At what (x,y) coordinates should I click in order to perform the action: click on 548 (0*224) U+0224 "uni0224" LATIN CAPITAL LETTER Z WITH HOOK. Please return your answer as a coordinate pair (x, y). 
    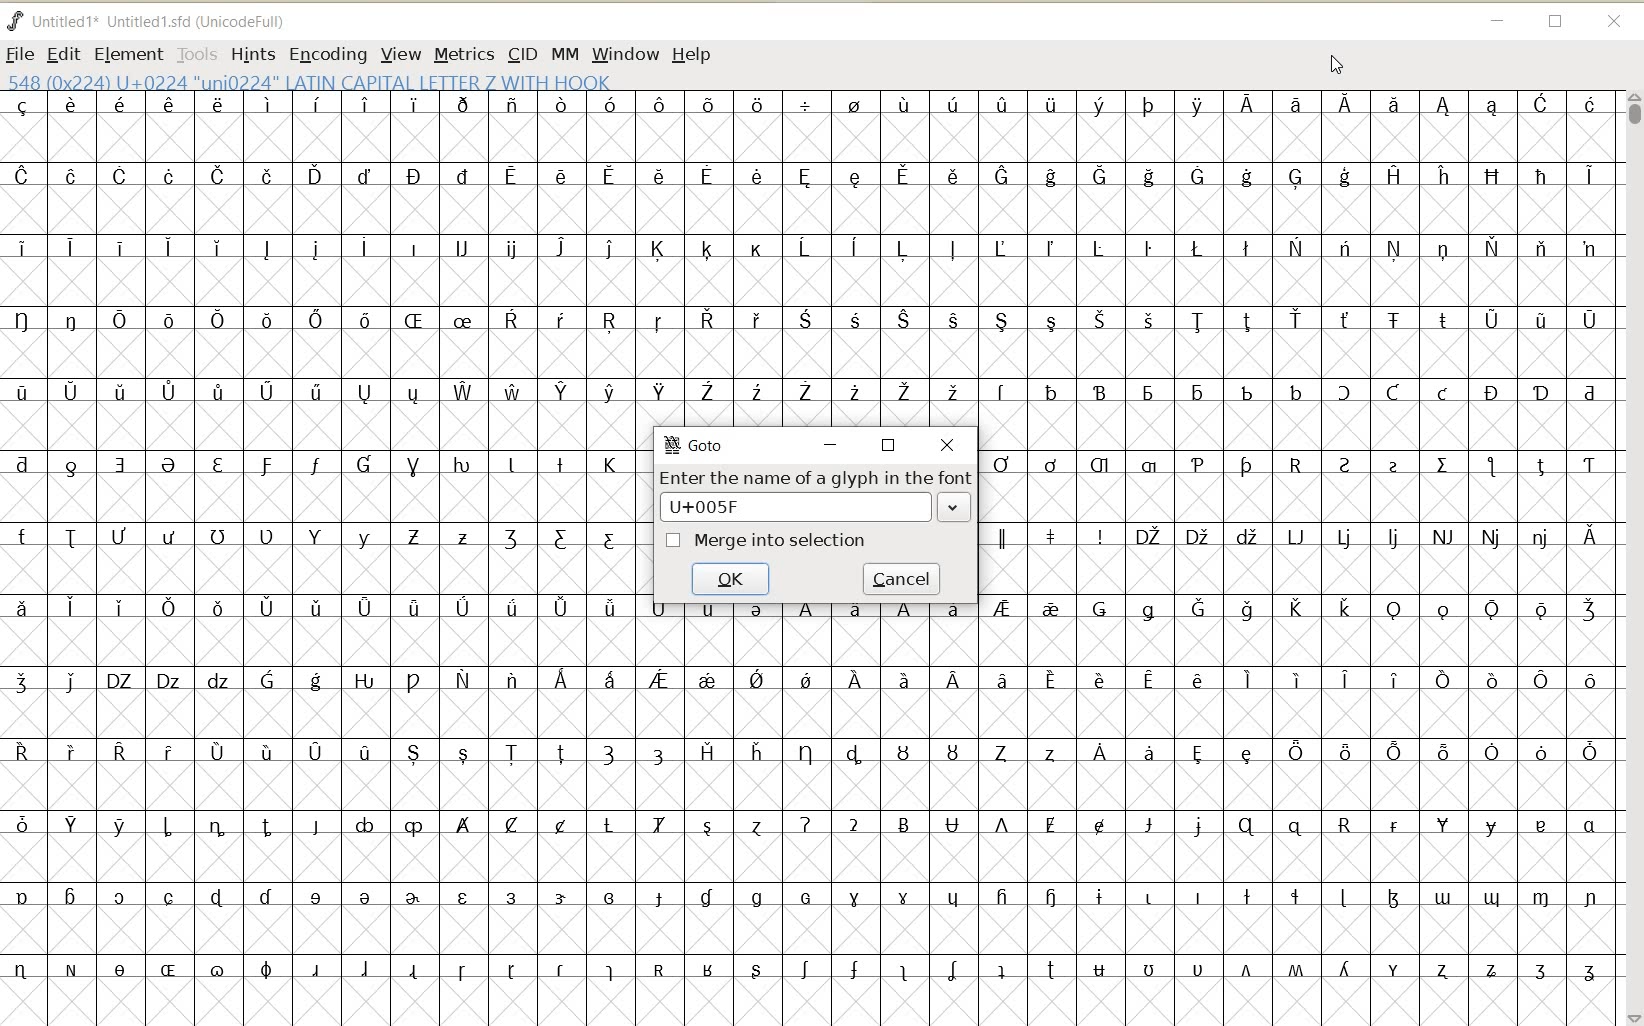
    Looking at the image, I should click on (312, 81).